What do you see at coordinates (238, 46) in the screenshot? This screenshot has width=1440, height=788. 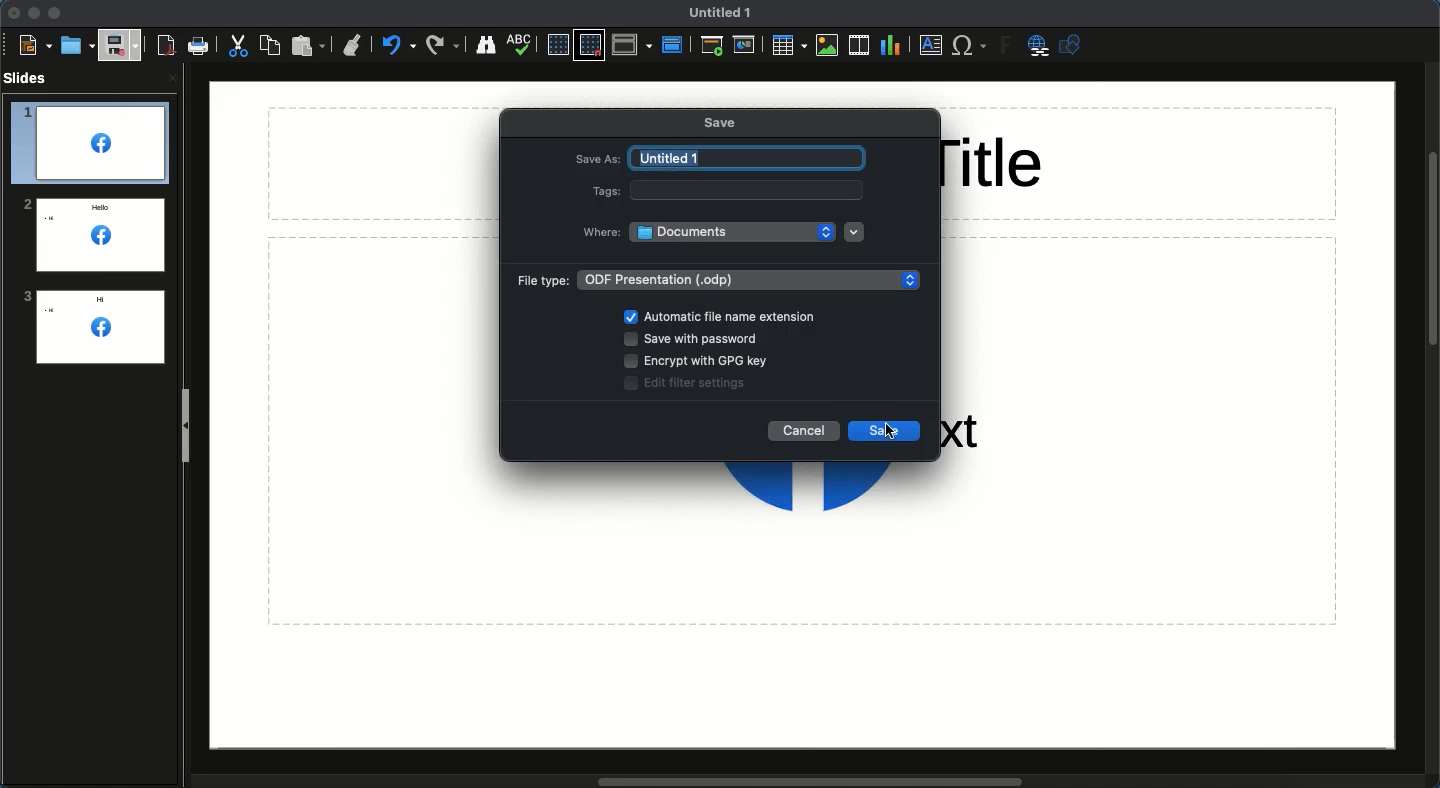 I see `Cut` at bounding box center [238, 46].